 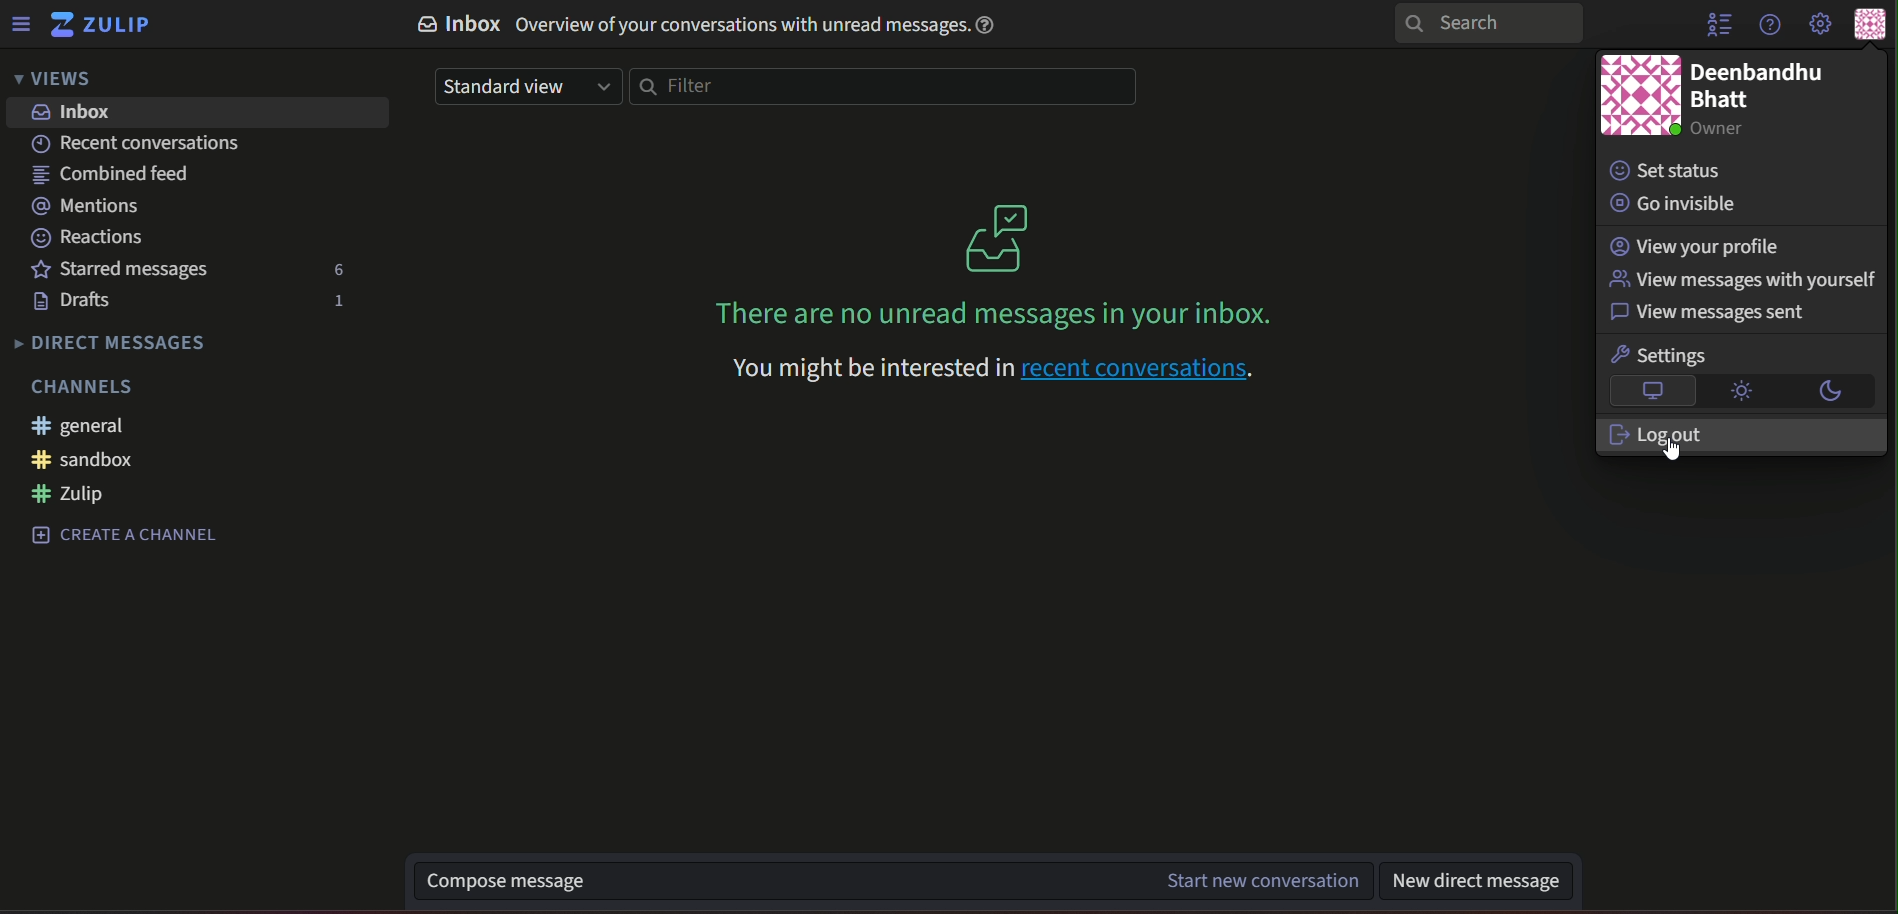 What do you see at coordinates (1673, 172) in the screenshot?
I see `text` at bounding box center [1673, 172].